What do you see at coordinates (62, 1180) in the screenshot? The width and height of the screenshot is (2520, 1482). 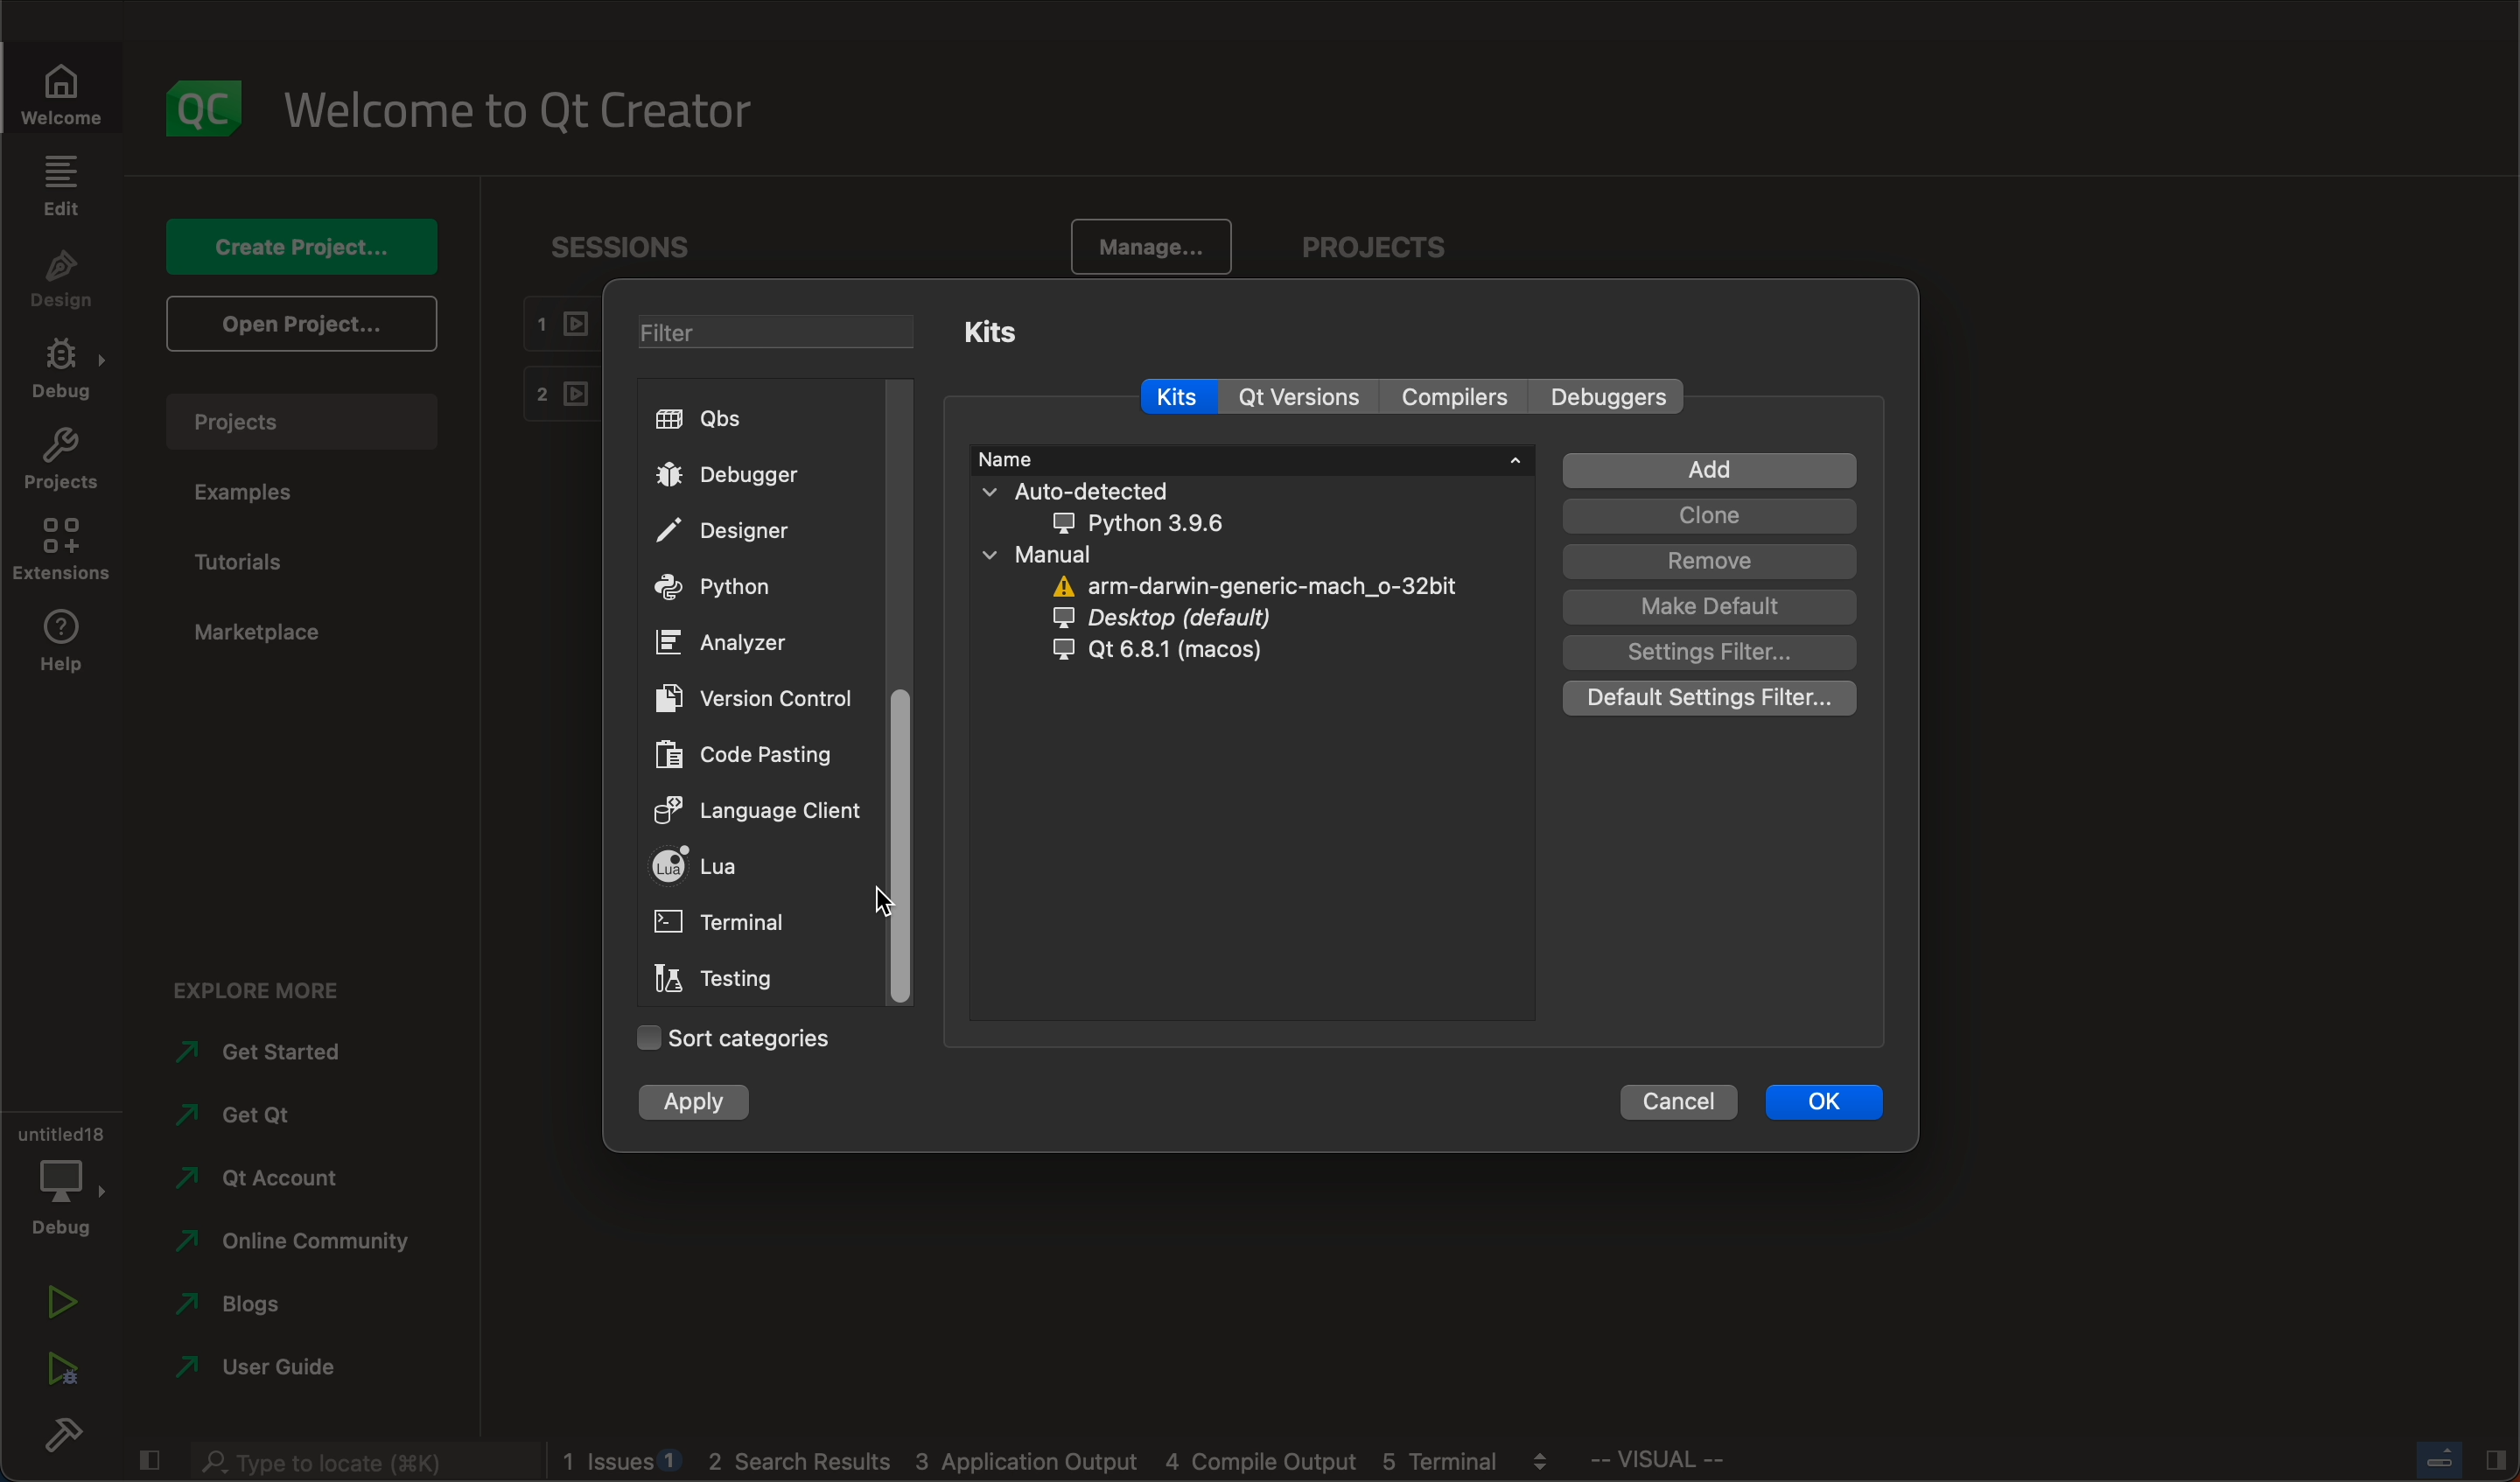 I see `debug` at bounding box center [62, 1180].